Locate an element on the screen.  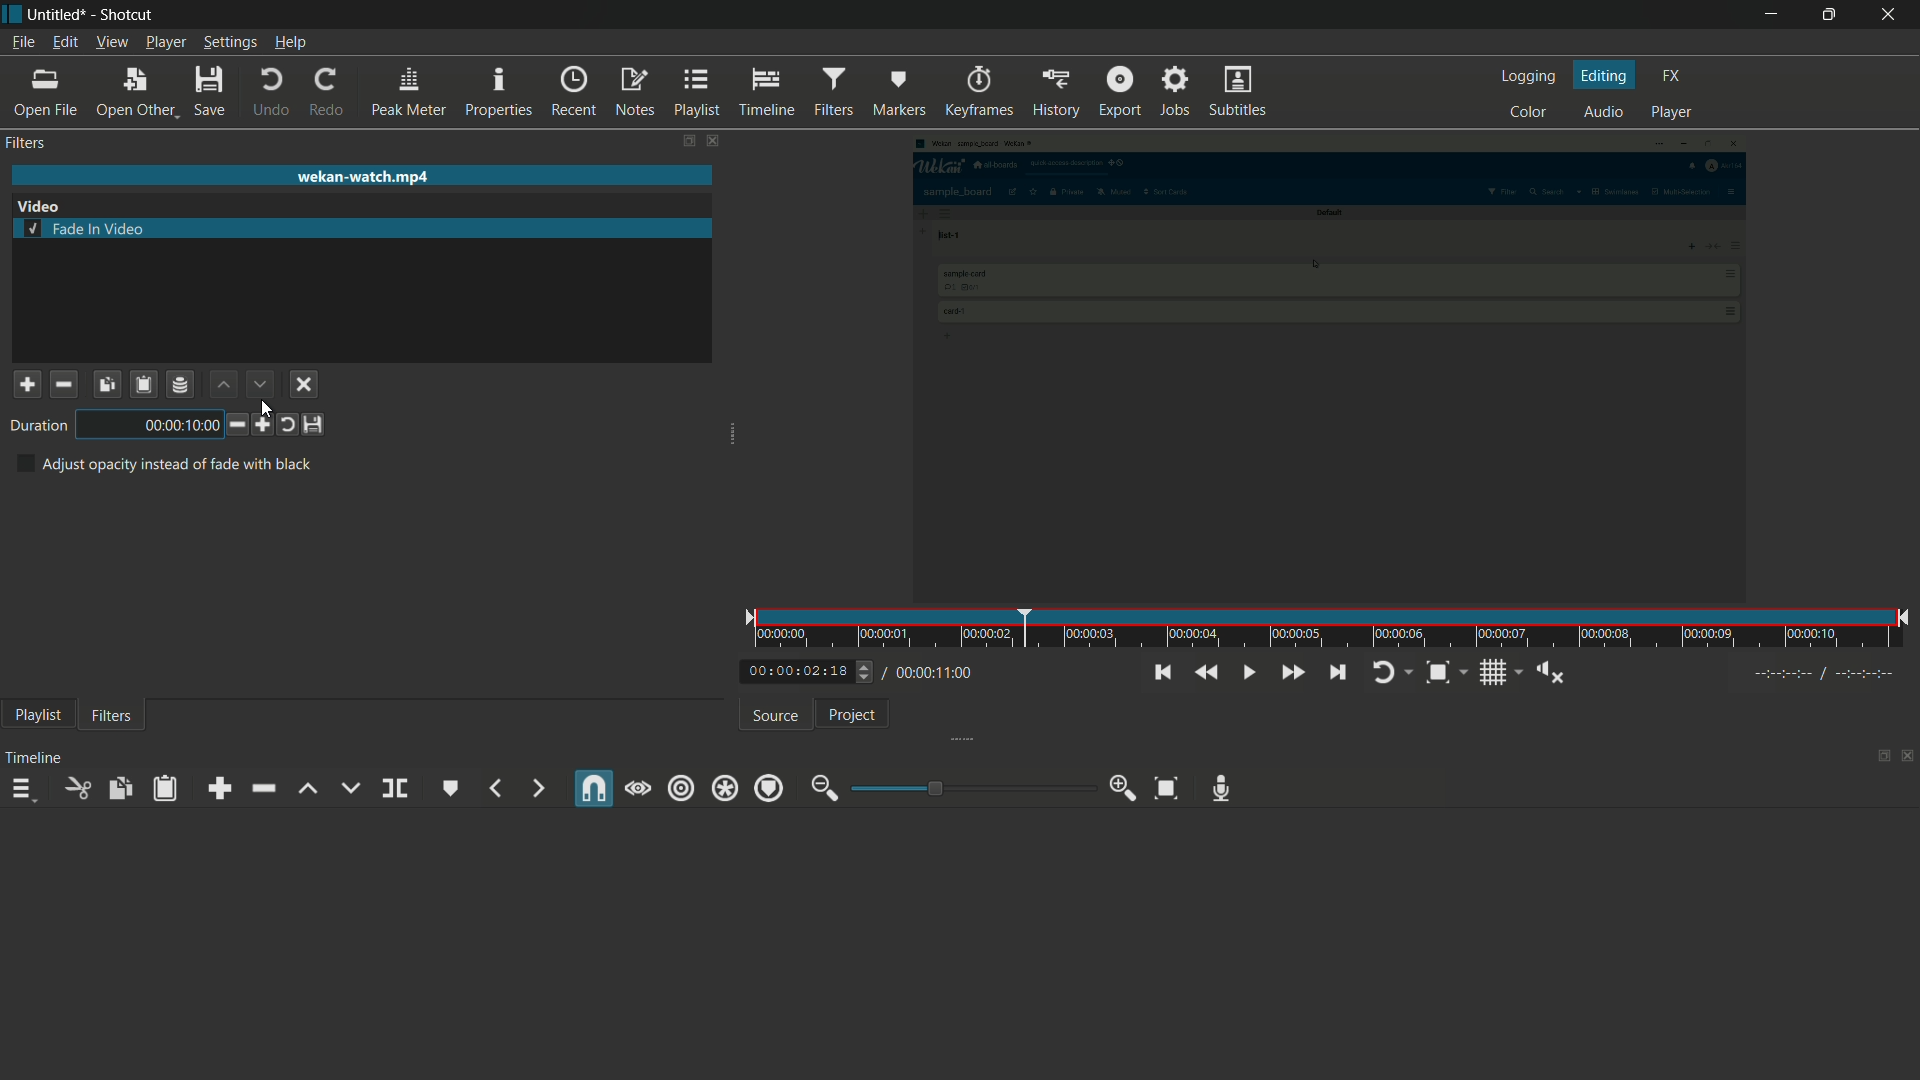
timeline menu is located at coordinates (22, 788).